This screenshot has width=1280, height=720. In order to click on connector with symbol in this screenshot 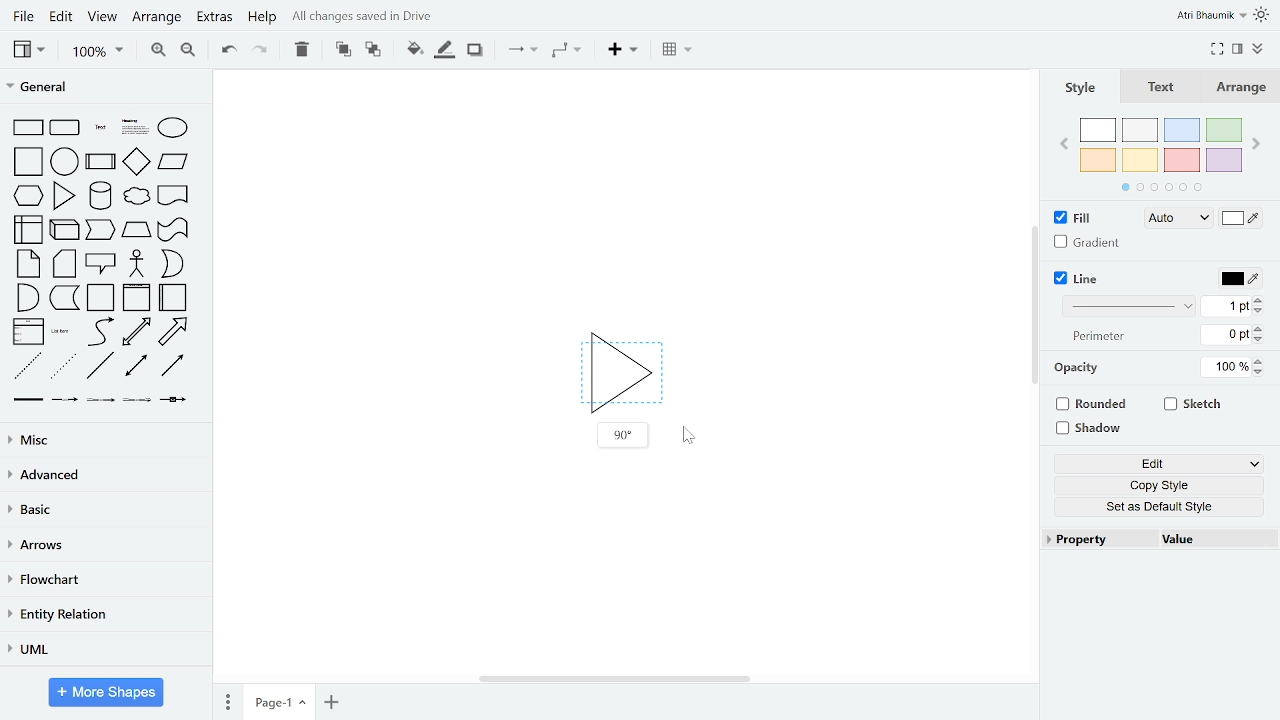, I will do `click(173, 401)`.